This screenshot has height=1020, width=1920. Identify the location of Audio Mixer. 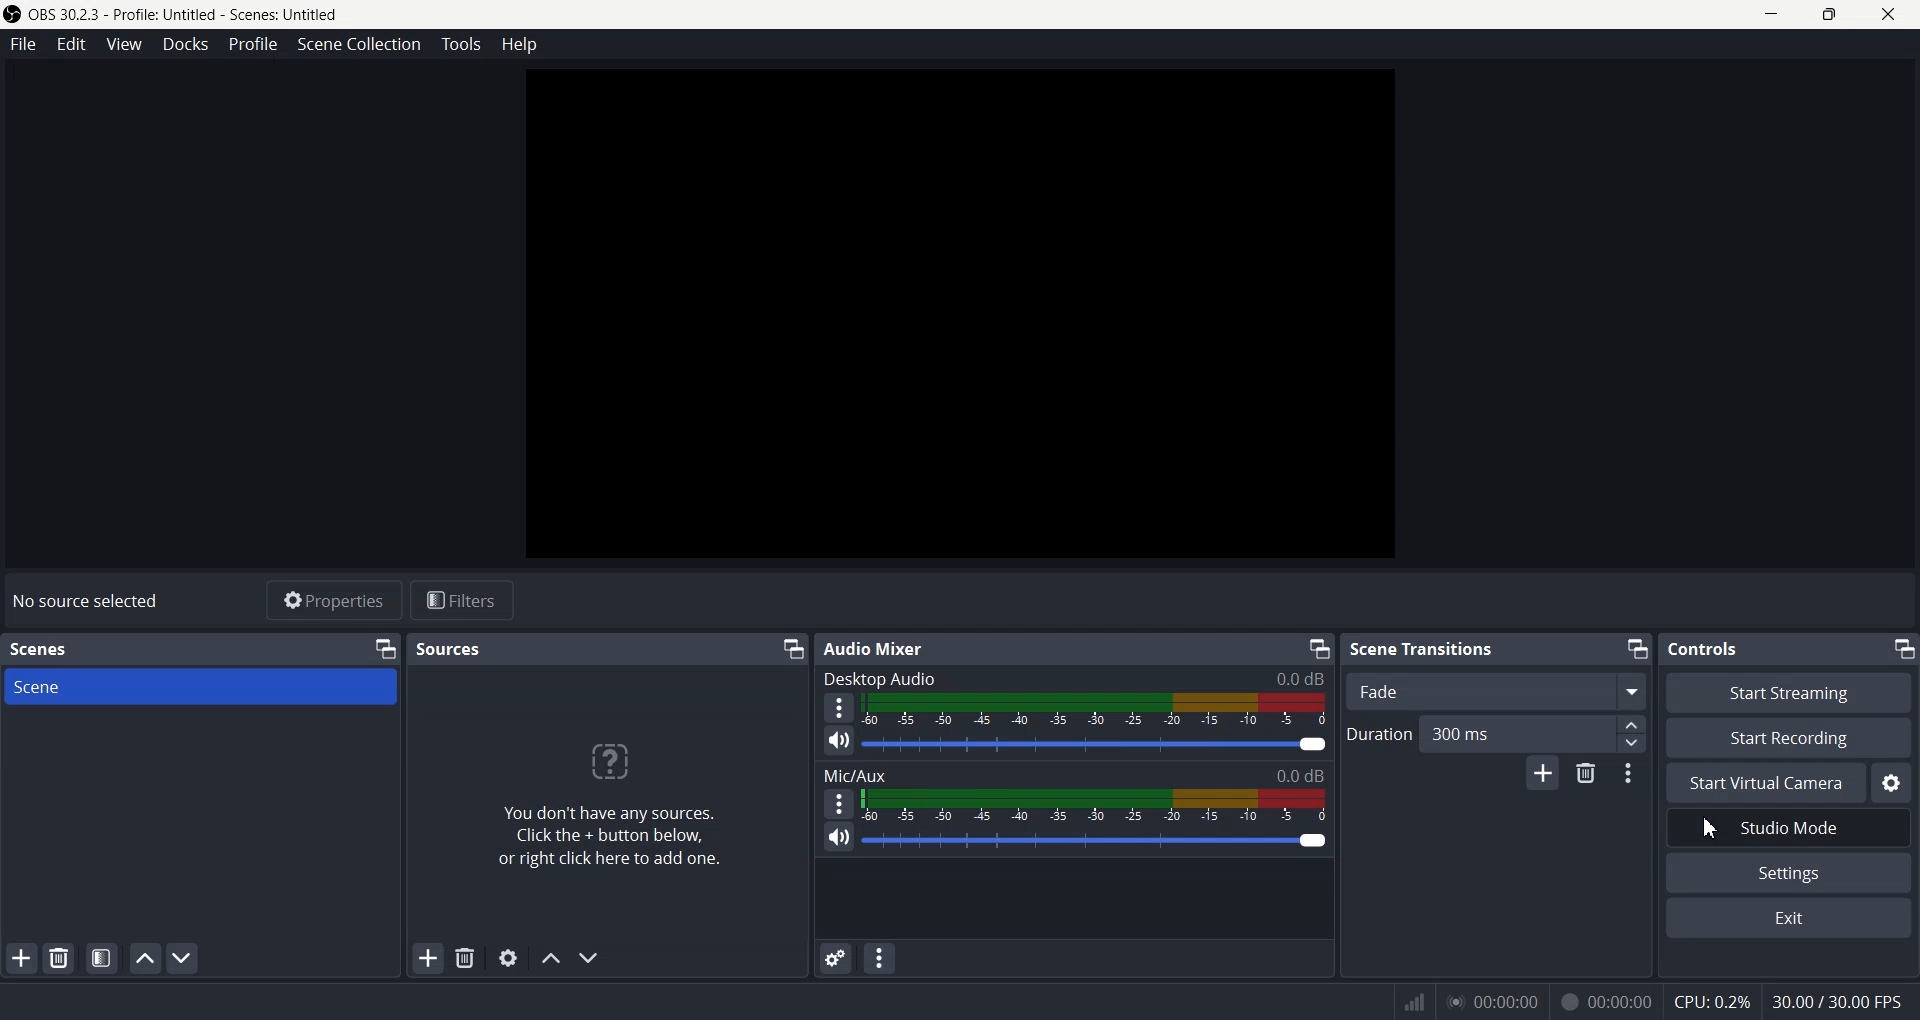
(888, 648).